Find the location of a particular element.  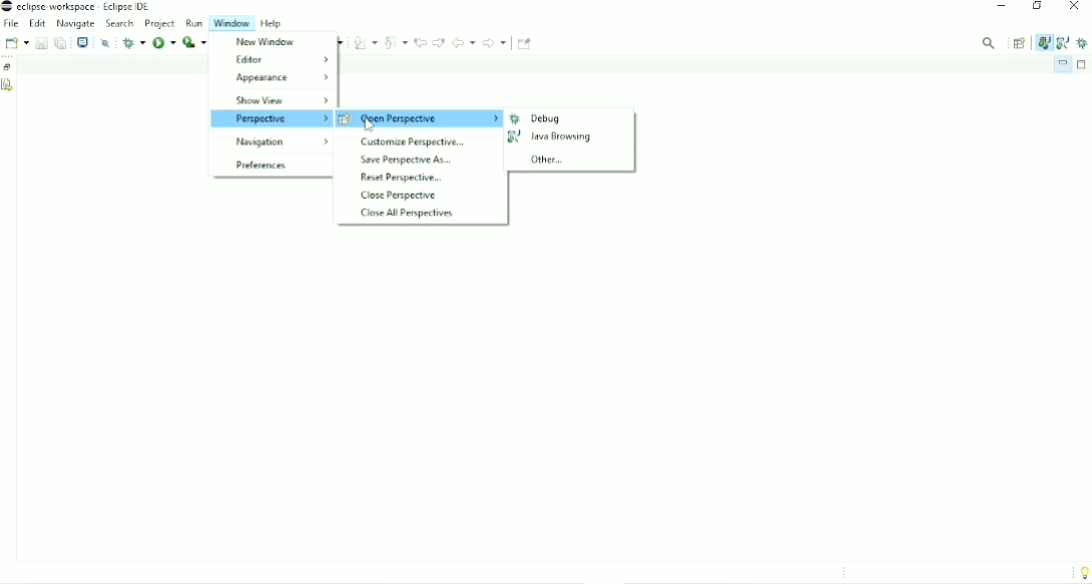

Edit is located at coordinates (38, 23).